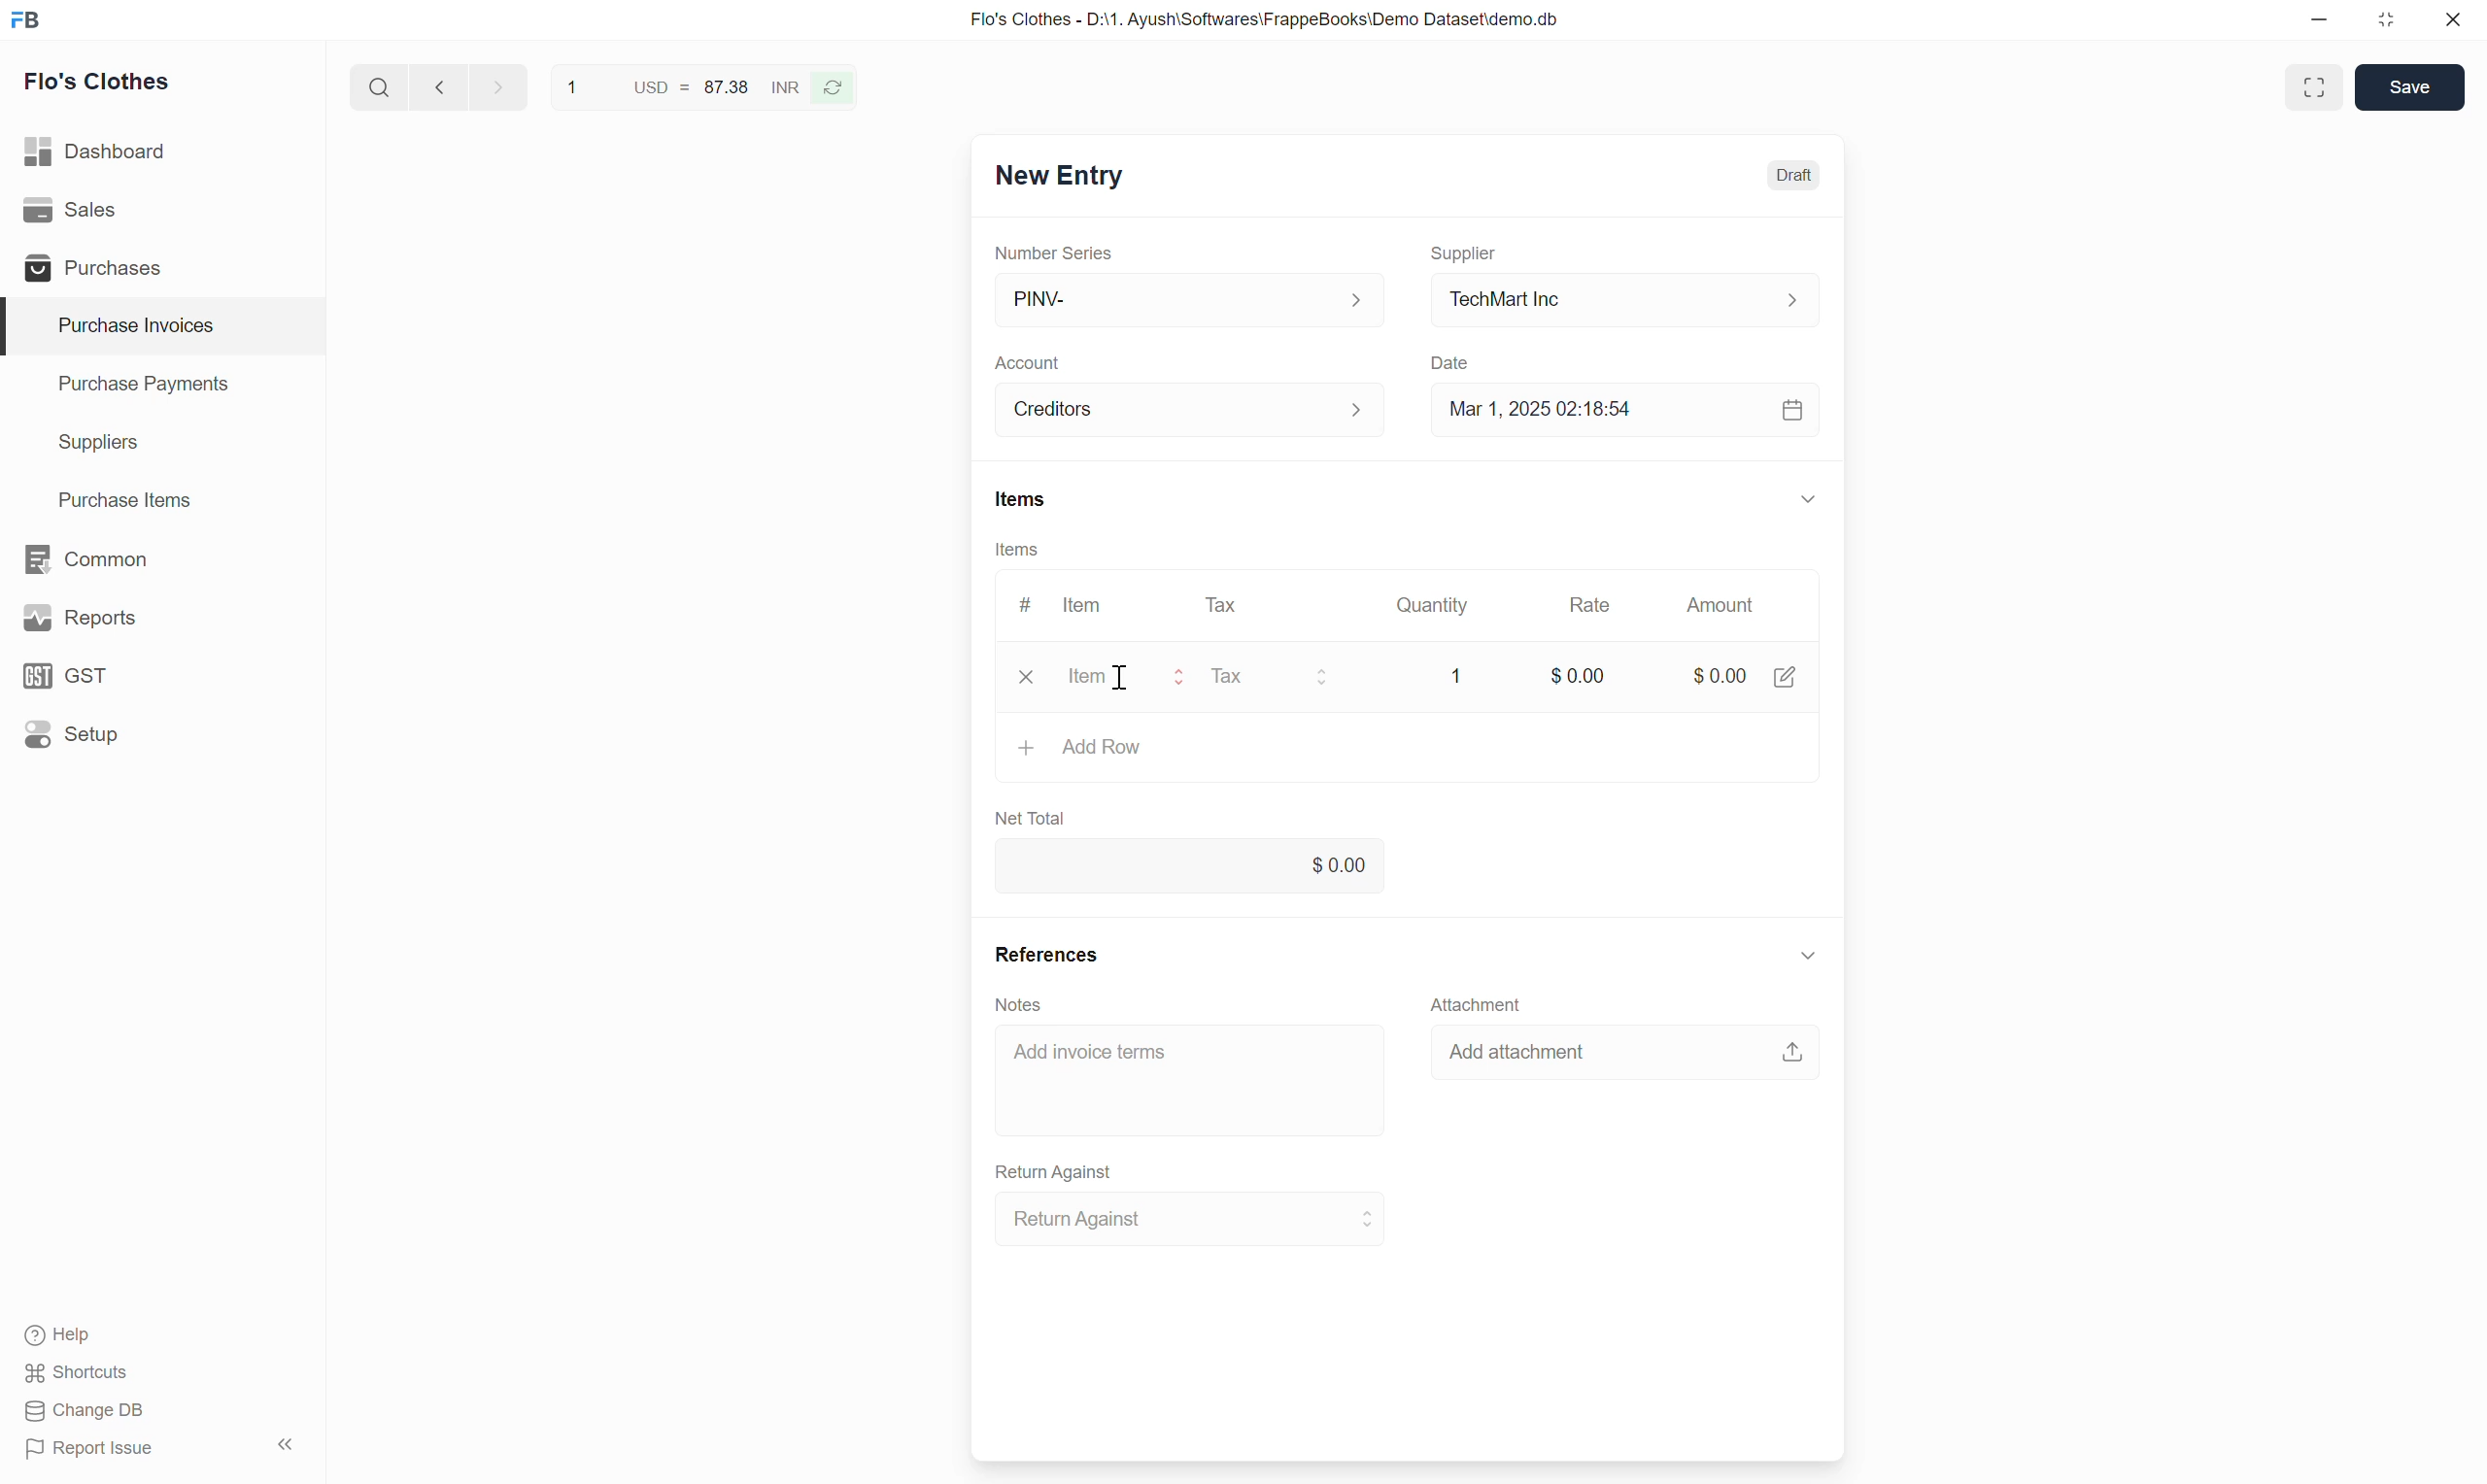 The height and width of the screenshot is (1484, 2487). I want to click on Add Row, so click(1407, 748).